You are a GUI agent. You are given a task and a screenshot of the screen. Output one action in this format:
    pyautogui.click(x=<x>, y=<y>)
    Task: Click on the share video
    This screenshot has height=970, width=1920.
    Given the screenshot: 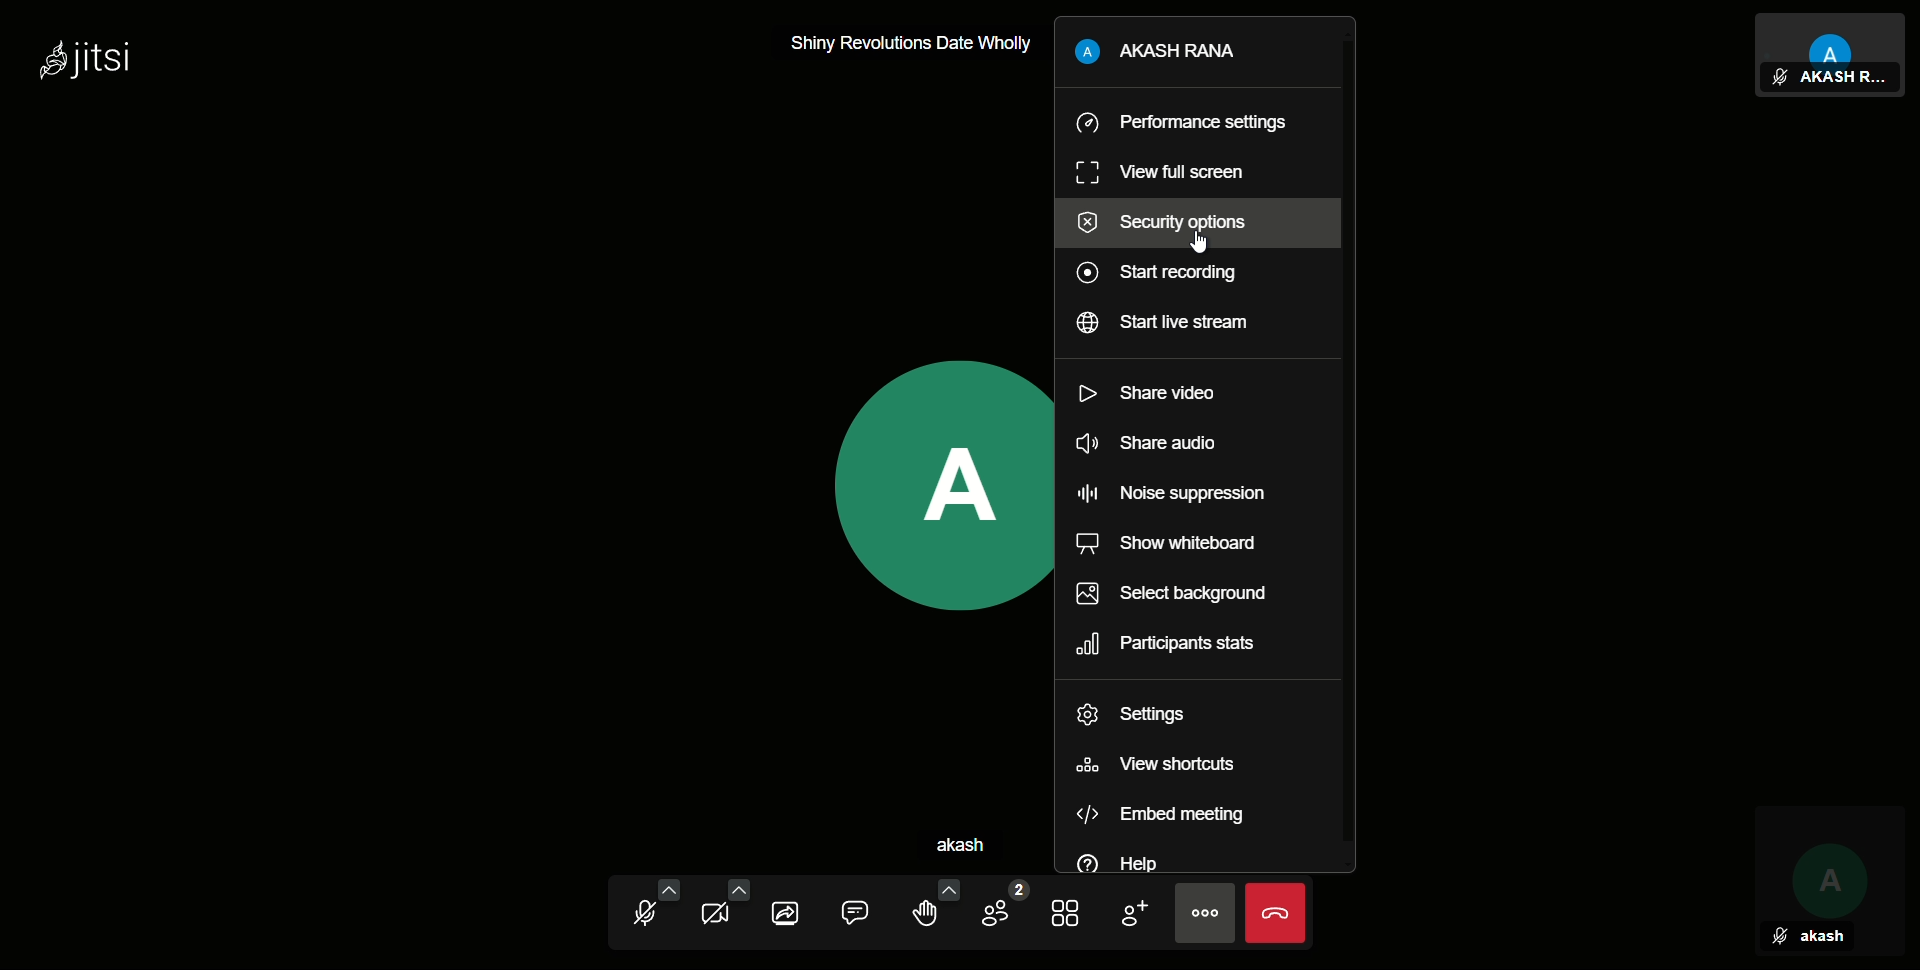 What is the action you would take?
    pyautogui.click(x=1148, y=392)
    